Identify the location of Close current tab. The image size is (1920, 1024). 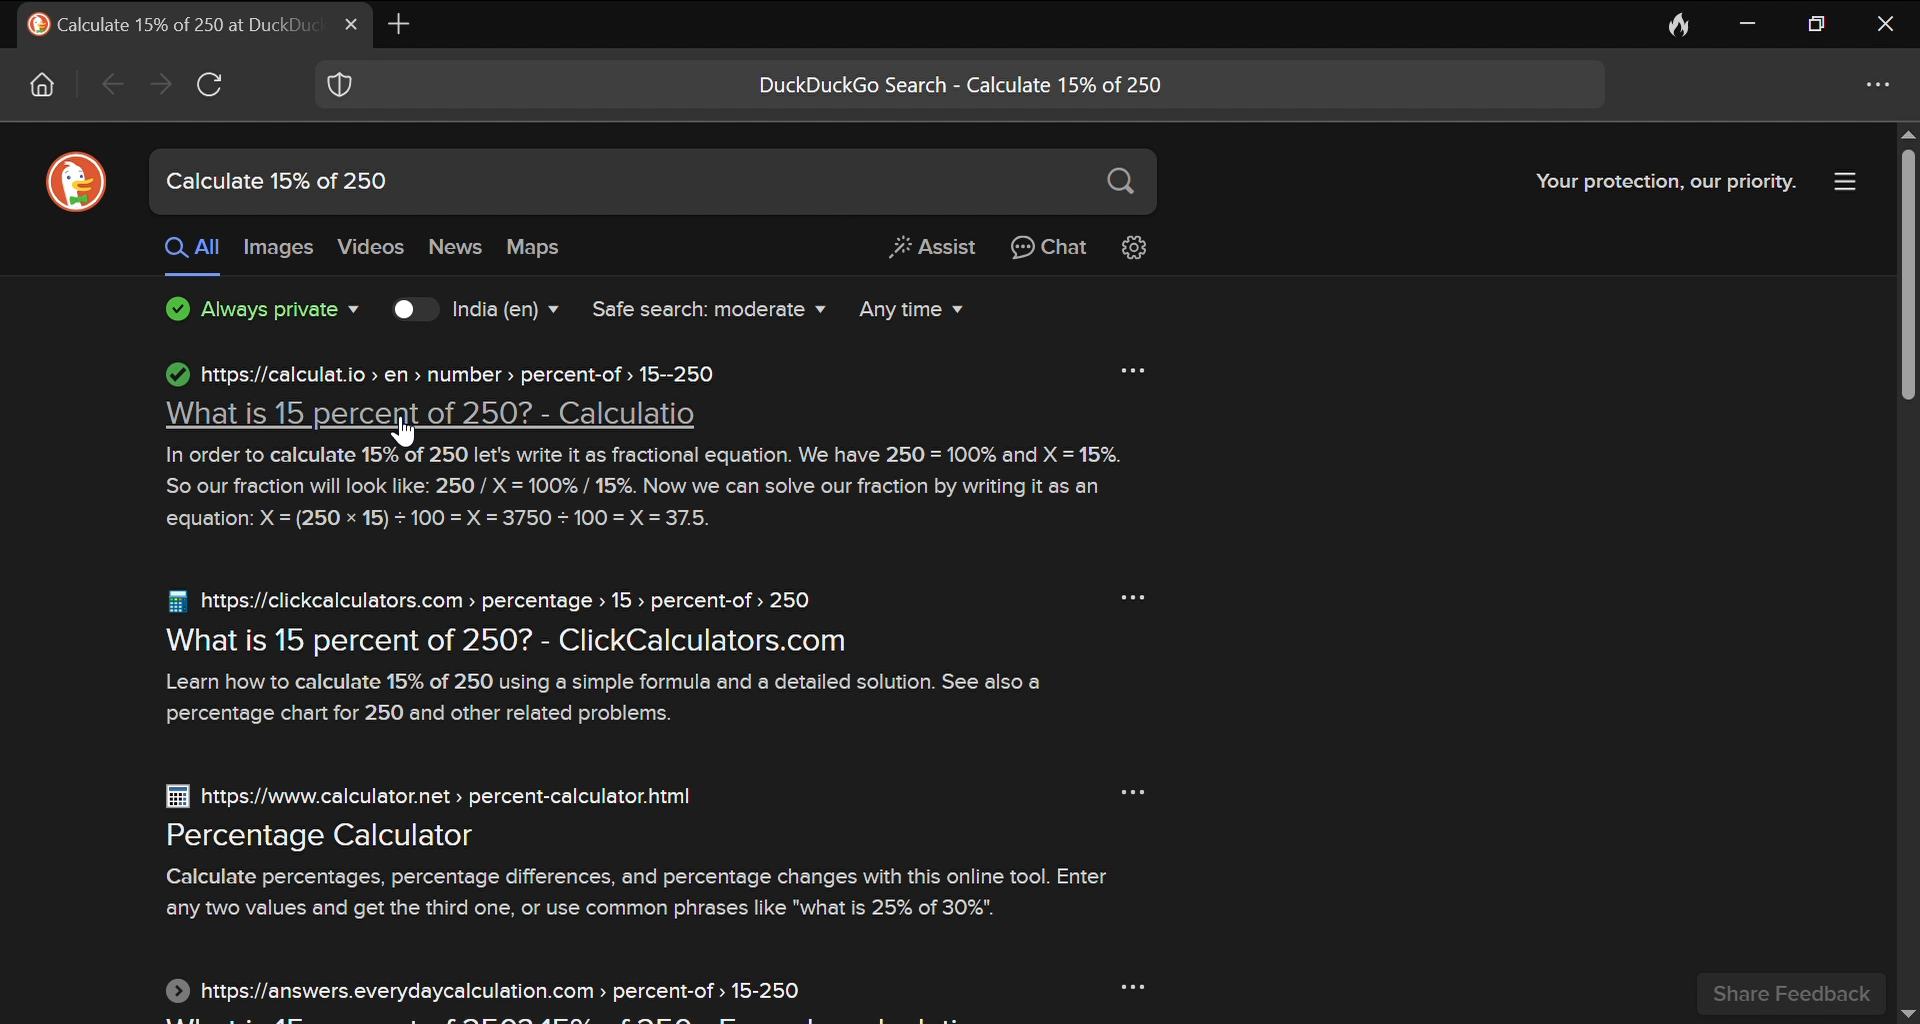
(352, 24).